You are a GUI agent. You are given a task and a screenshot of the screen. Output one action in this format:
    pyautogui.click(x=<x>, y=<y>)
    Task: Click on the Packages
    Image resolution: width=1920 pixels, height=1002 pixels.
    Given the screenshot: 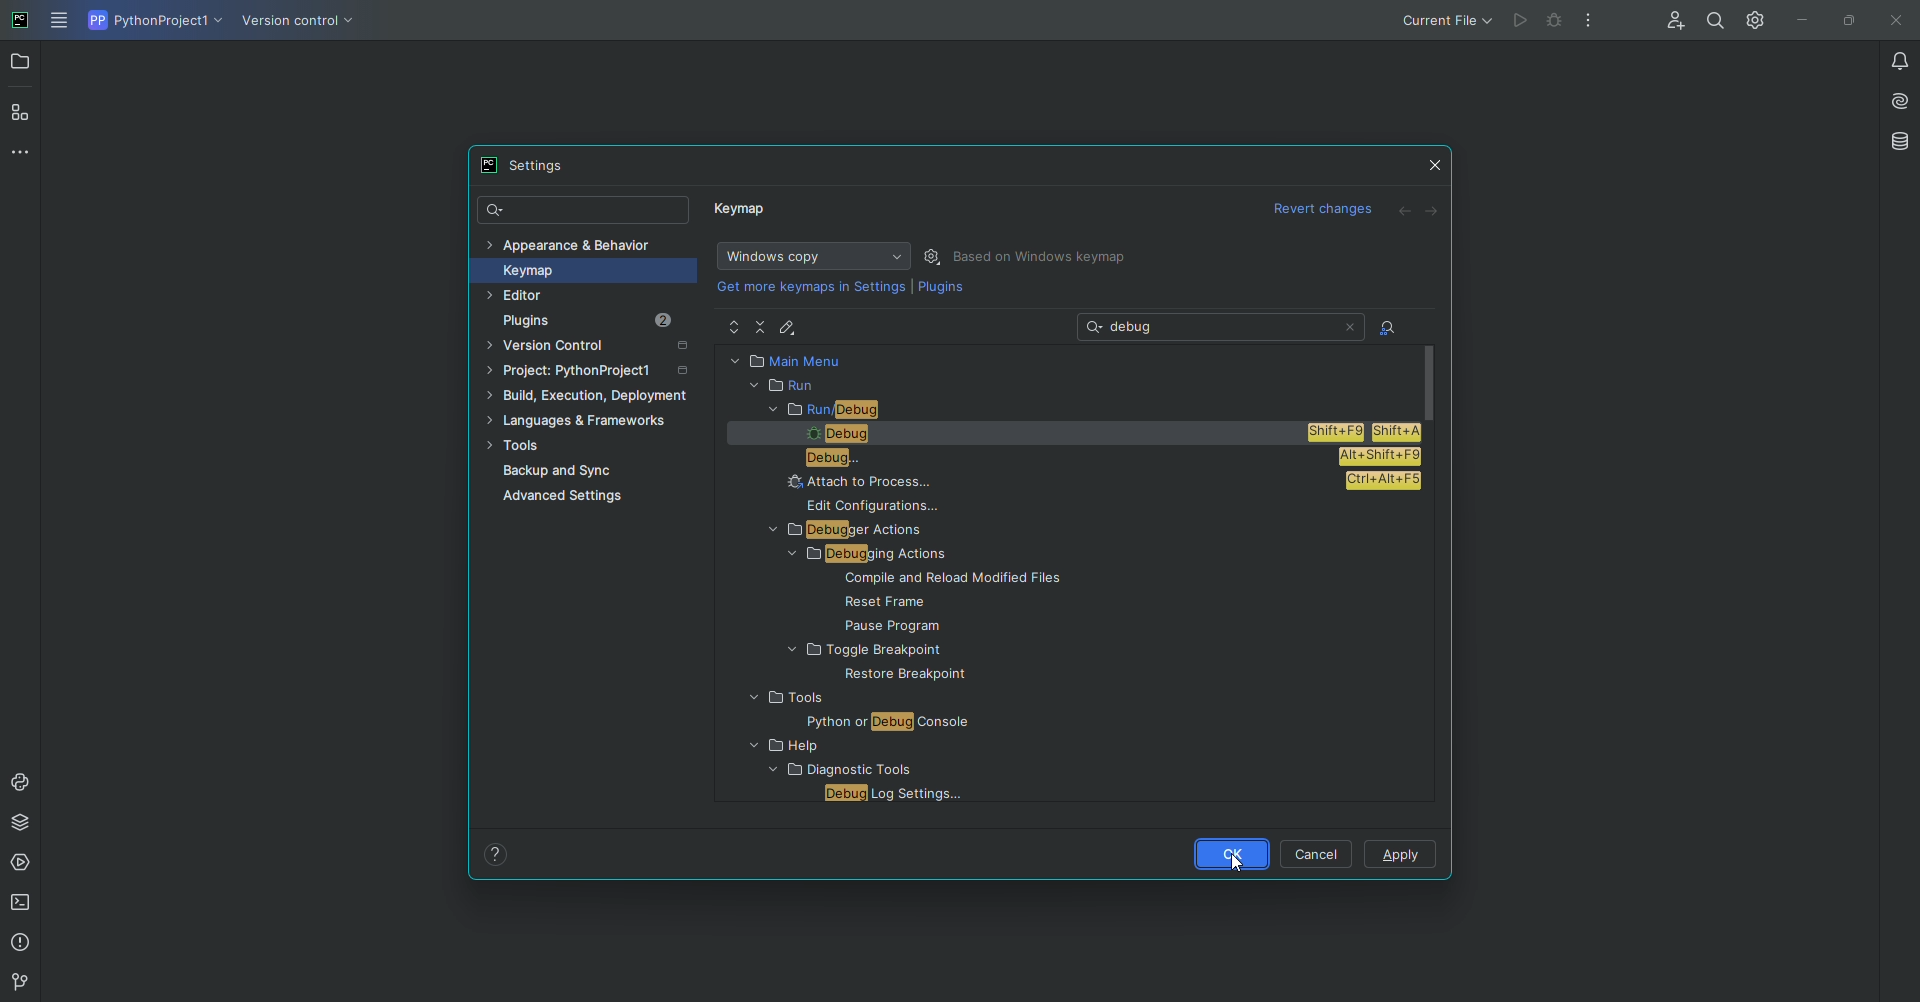 What is the action you would take?
    pyautogui.click(x=25, y=822)
    